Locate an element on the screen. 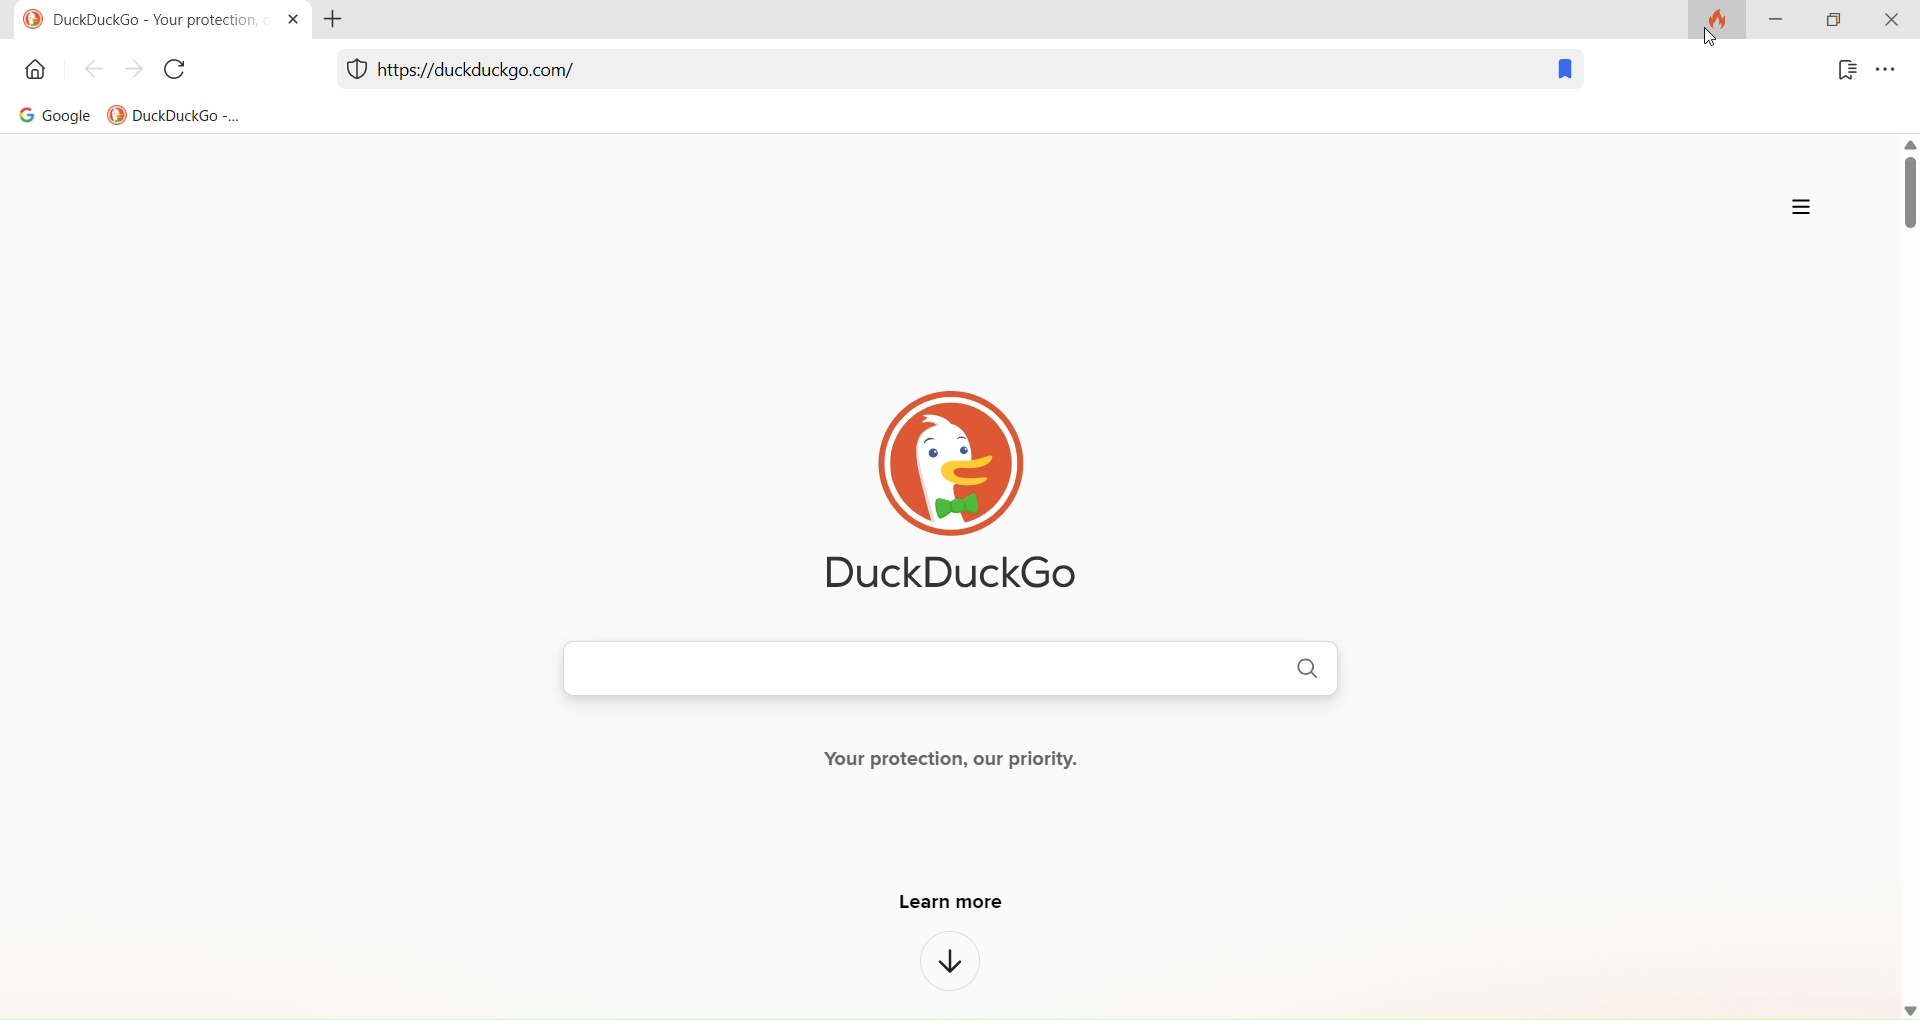  cursor is located at coordinates (1710, 37).